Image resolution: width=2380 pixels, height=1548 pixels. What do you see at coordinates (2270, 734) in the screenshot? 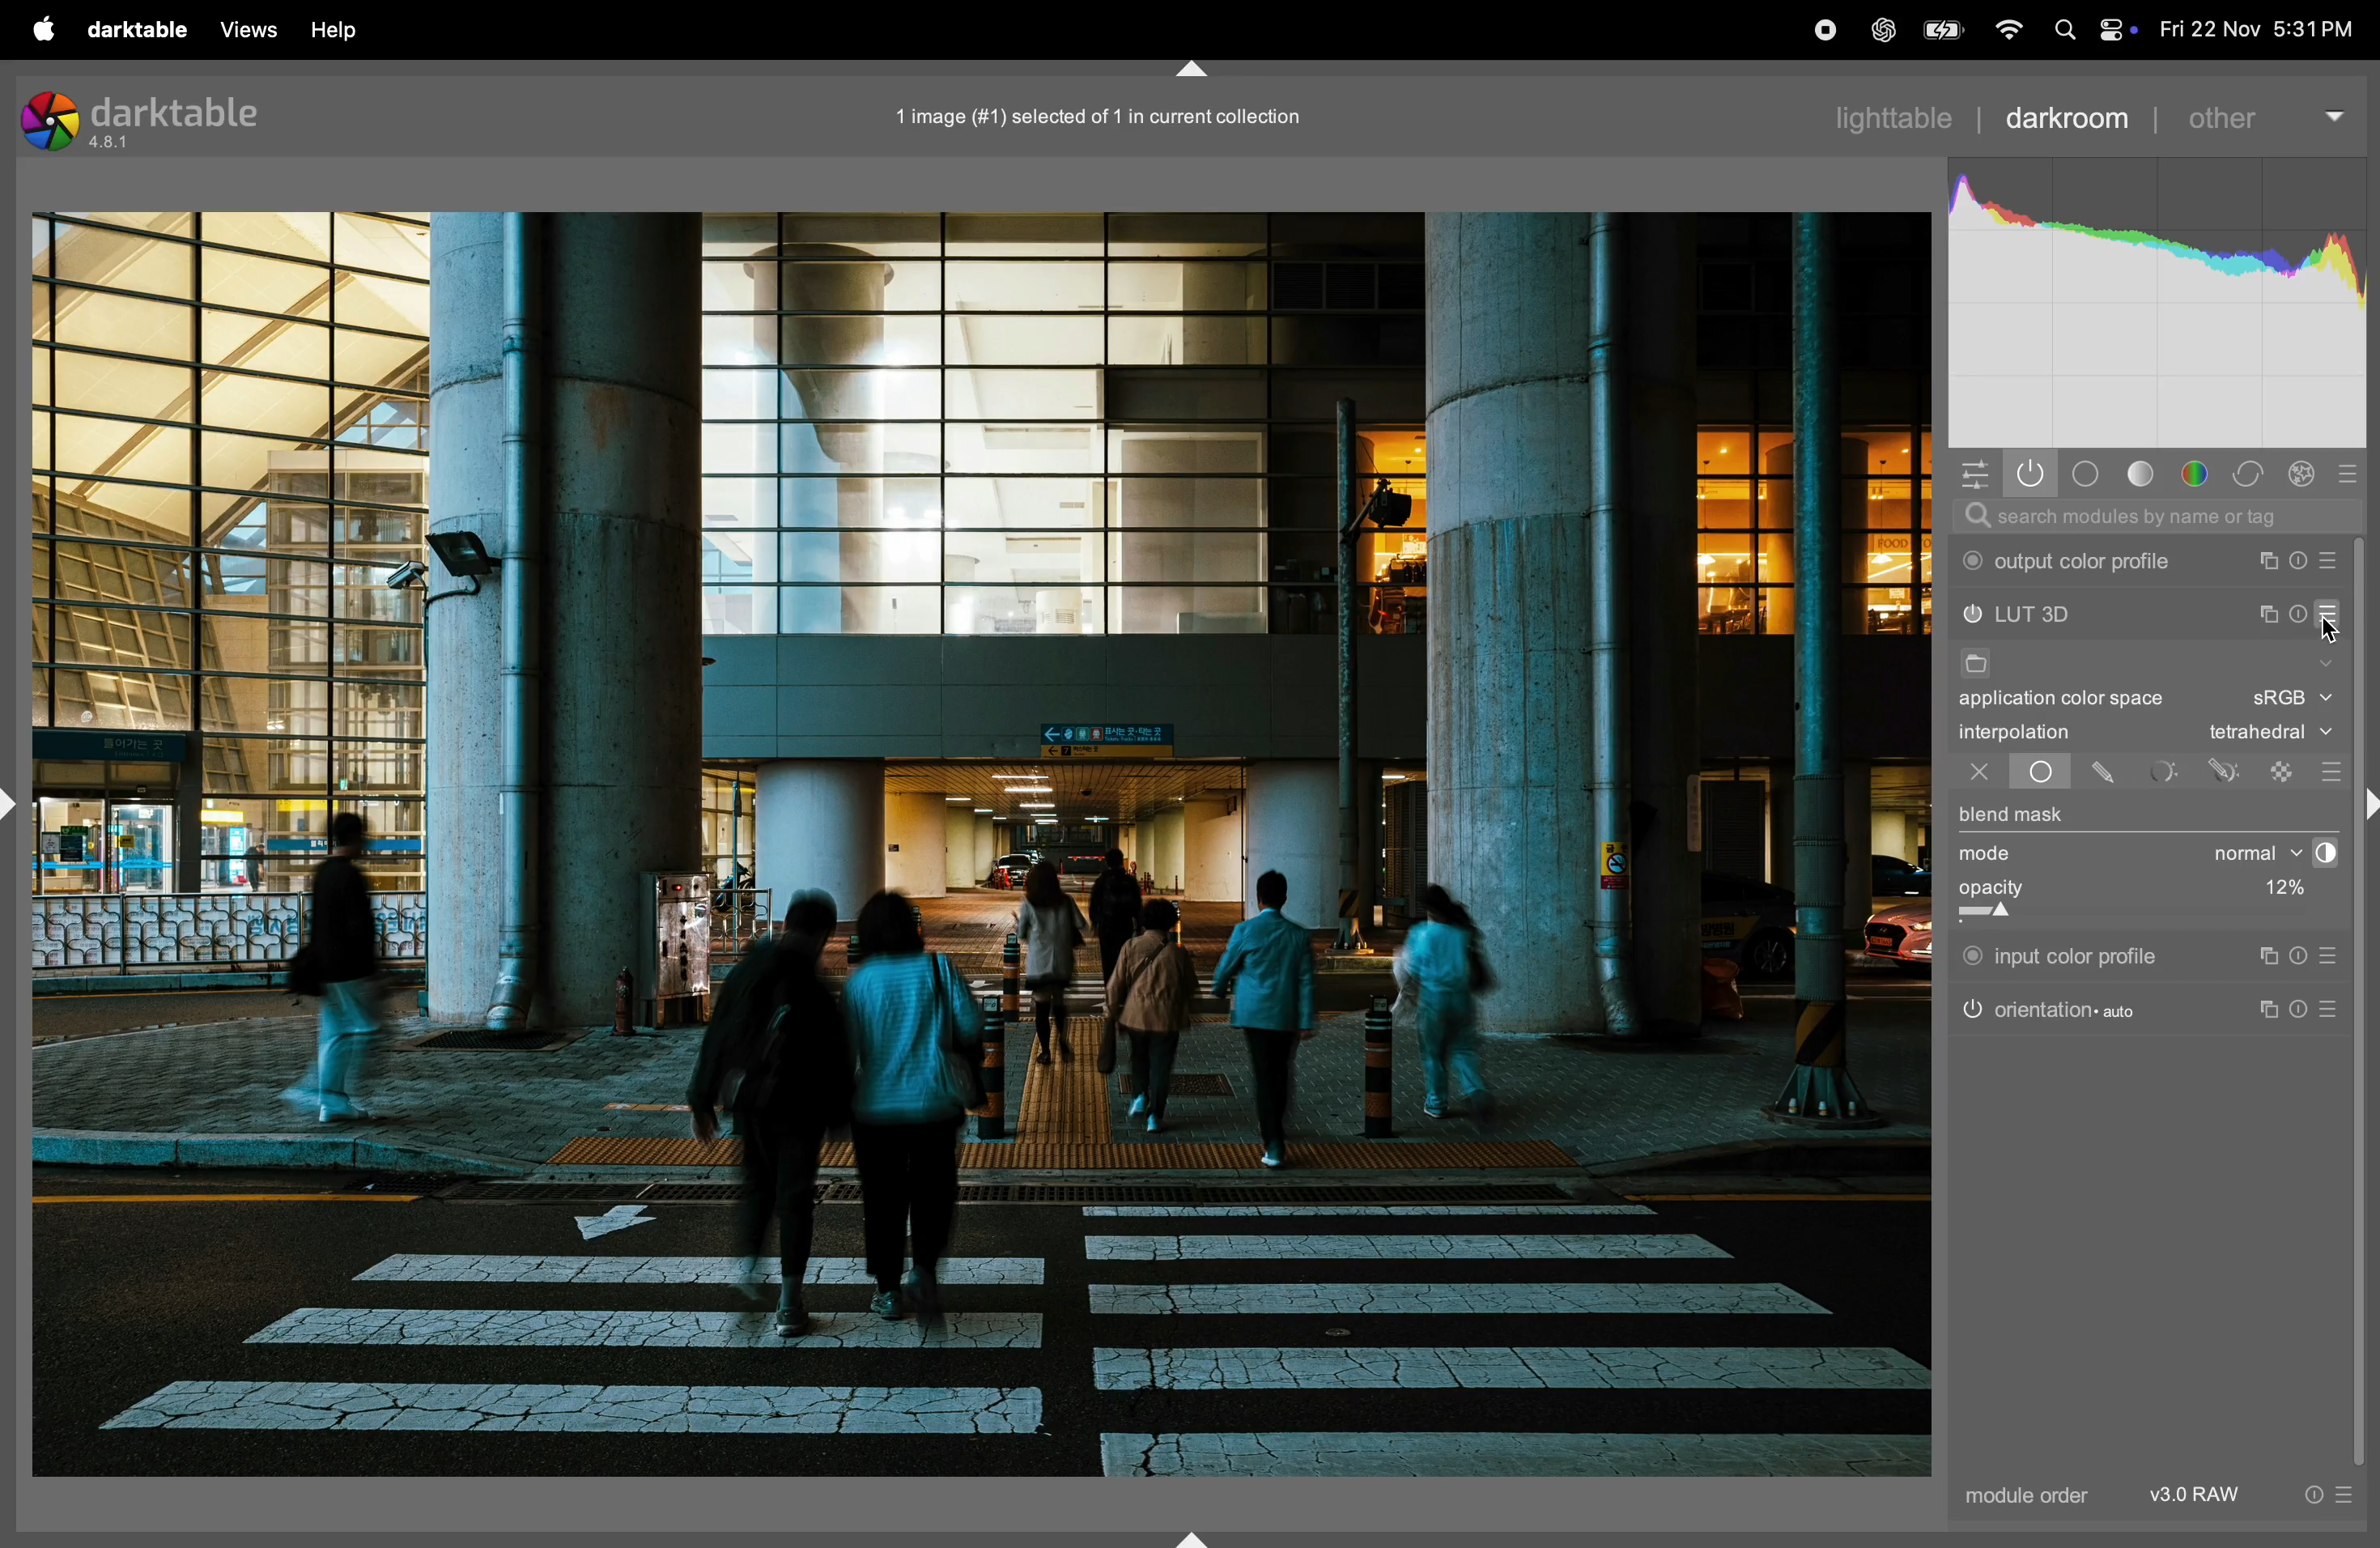
I see `tetrahedral` at bounding box center [2270, 734].